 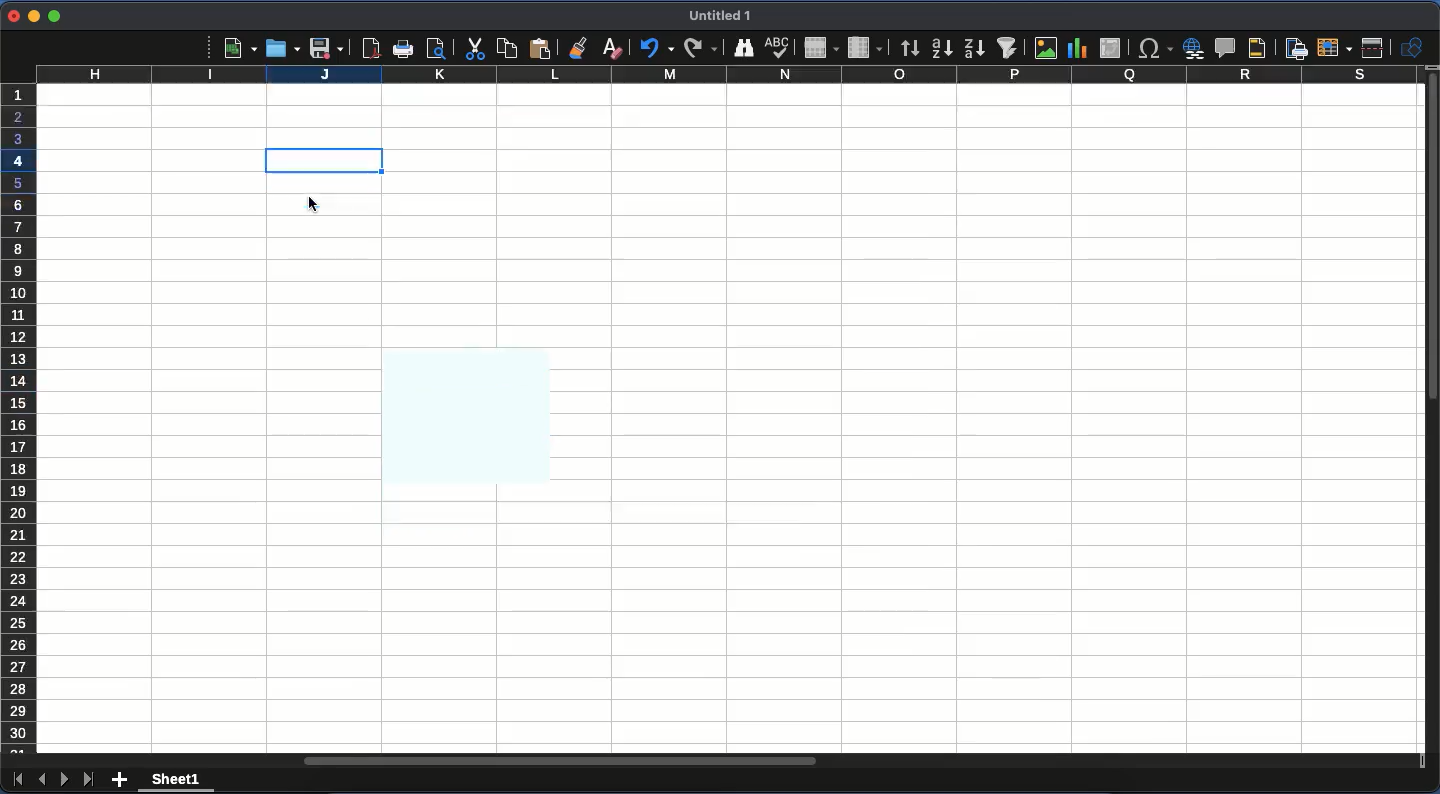 I want to click on row, so click(x=821, y=49).